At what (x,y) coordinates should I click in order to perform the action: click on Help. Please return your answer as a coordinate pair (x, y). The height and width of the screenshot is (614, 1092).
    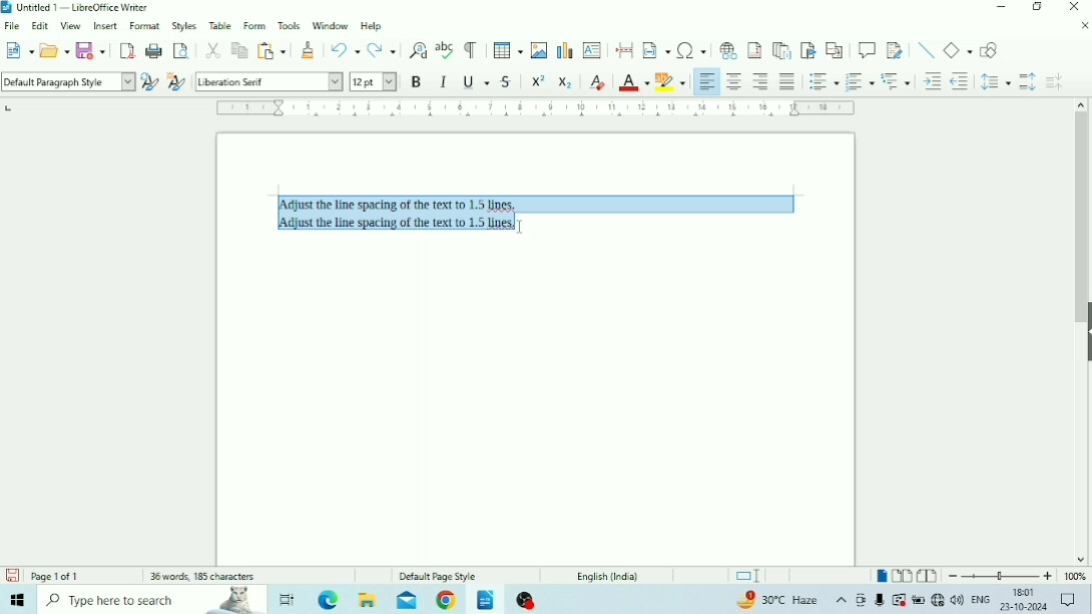
    Looking at the image, I should click on (372, 26).